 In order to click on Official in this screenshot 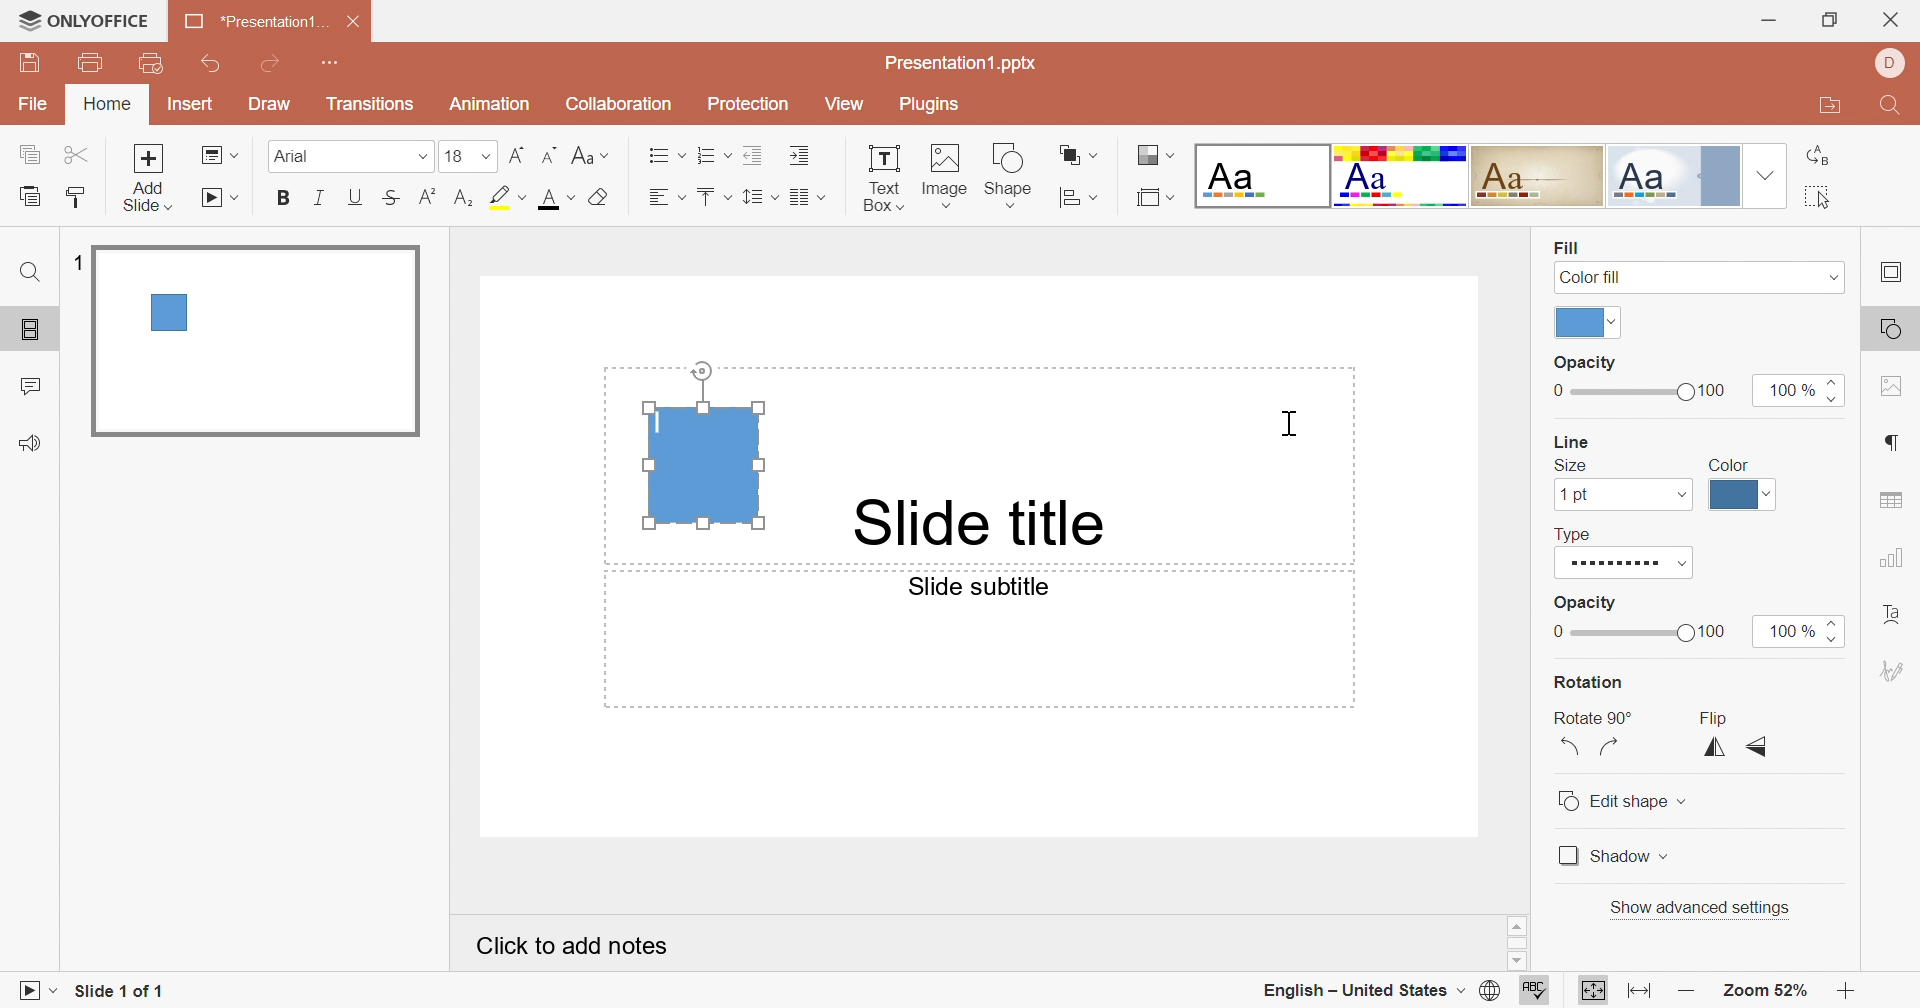, I will do `click(1681, 177)`.